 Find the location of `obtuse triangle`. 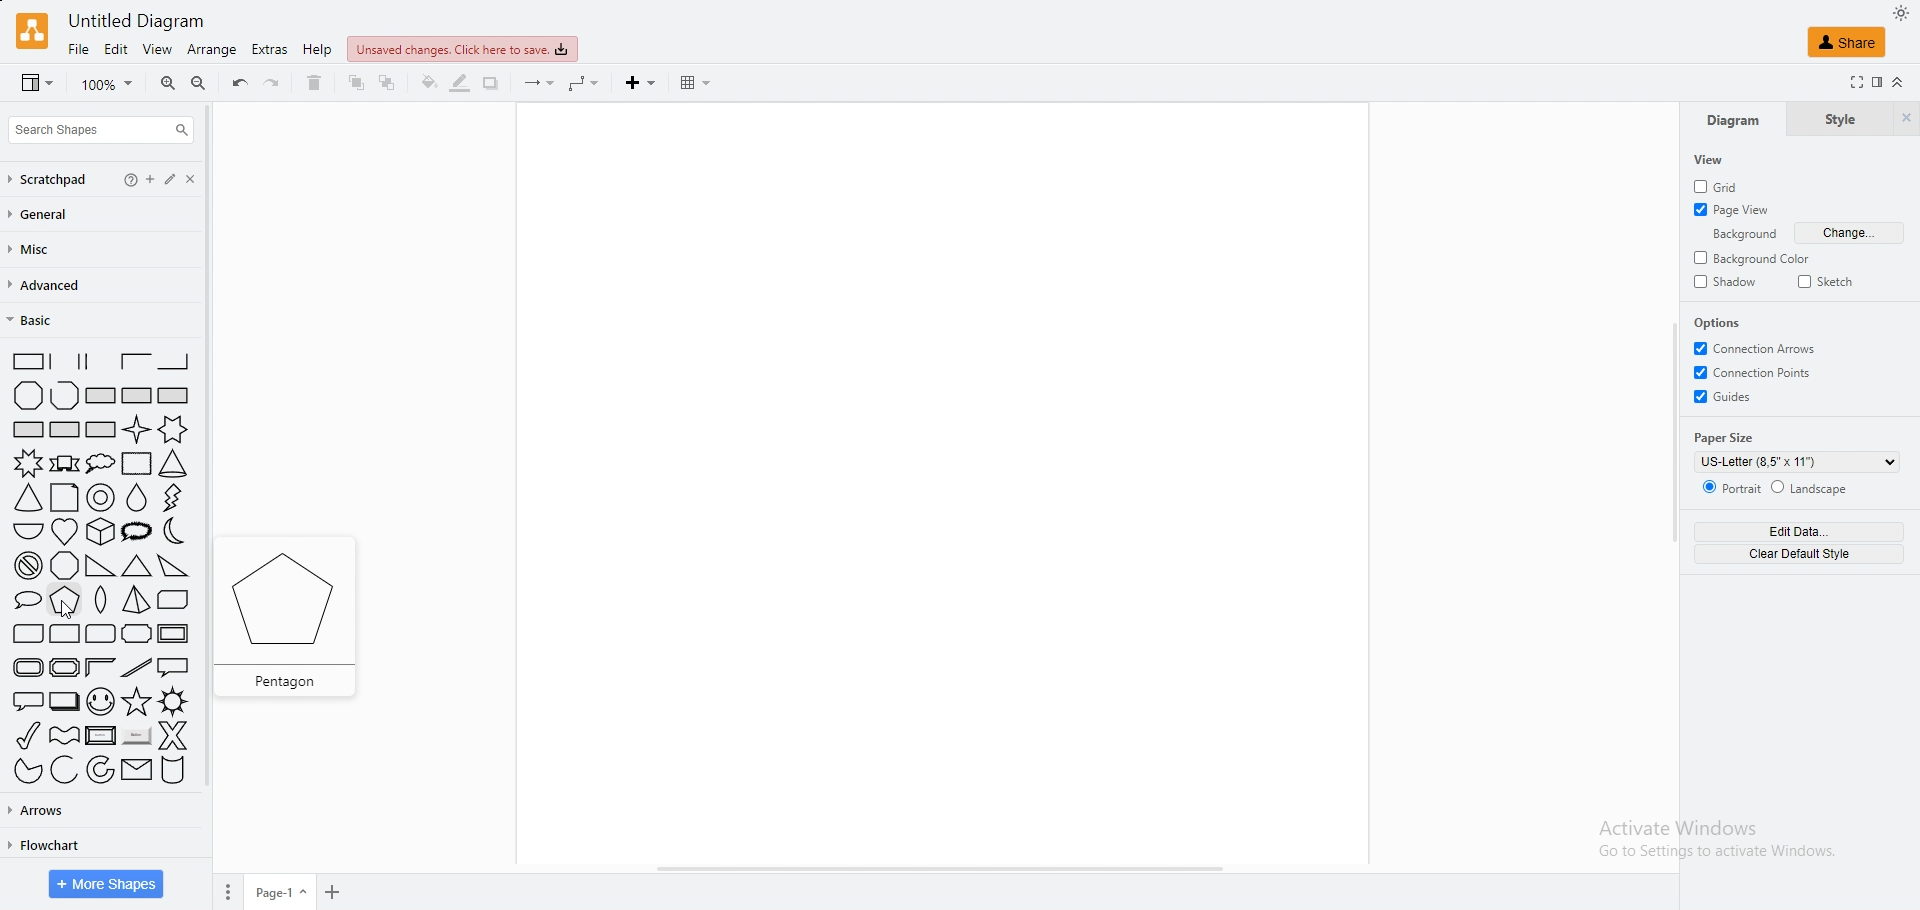

obtuse triangle is located at coordinates (174, 565).